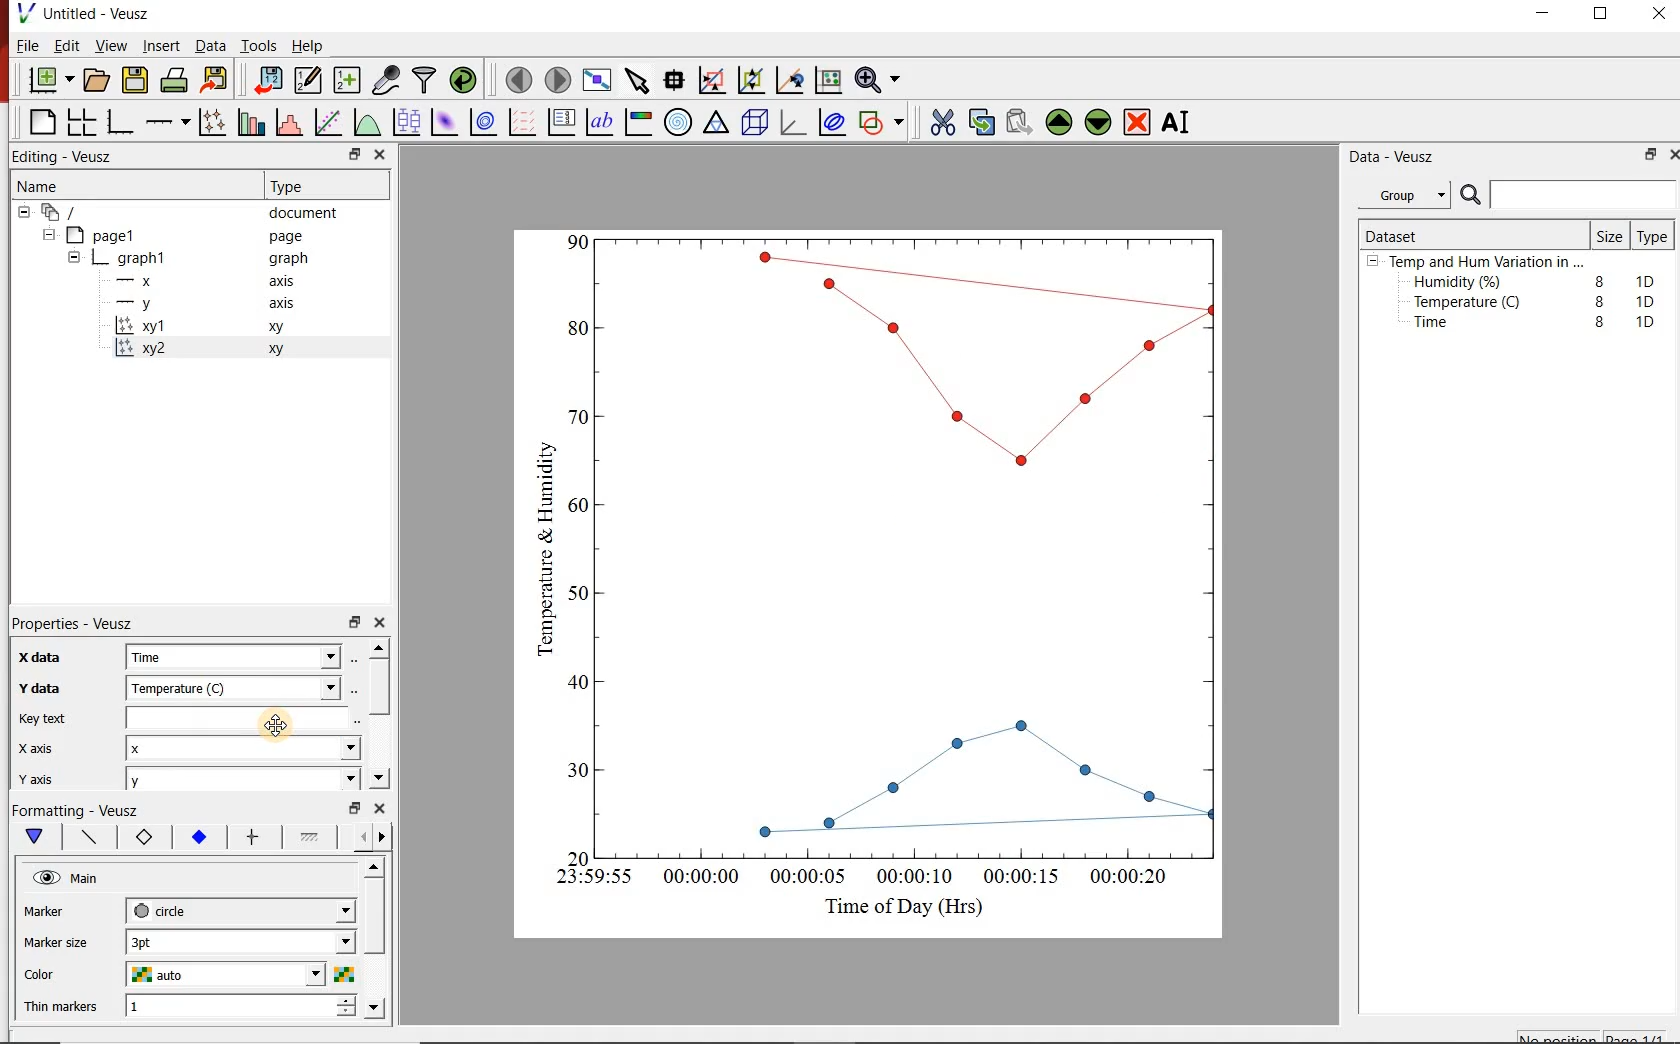  Describe the element at coordinates (288, 283) in the screenshot. I see `axis` at that location.